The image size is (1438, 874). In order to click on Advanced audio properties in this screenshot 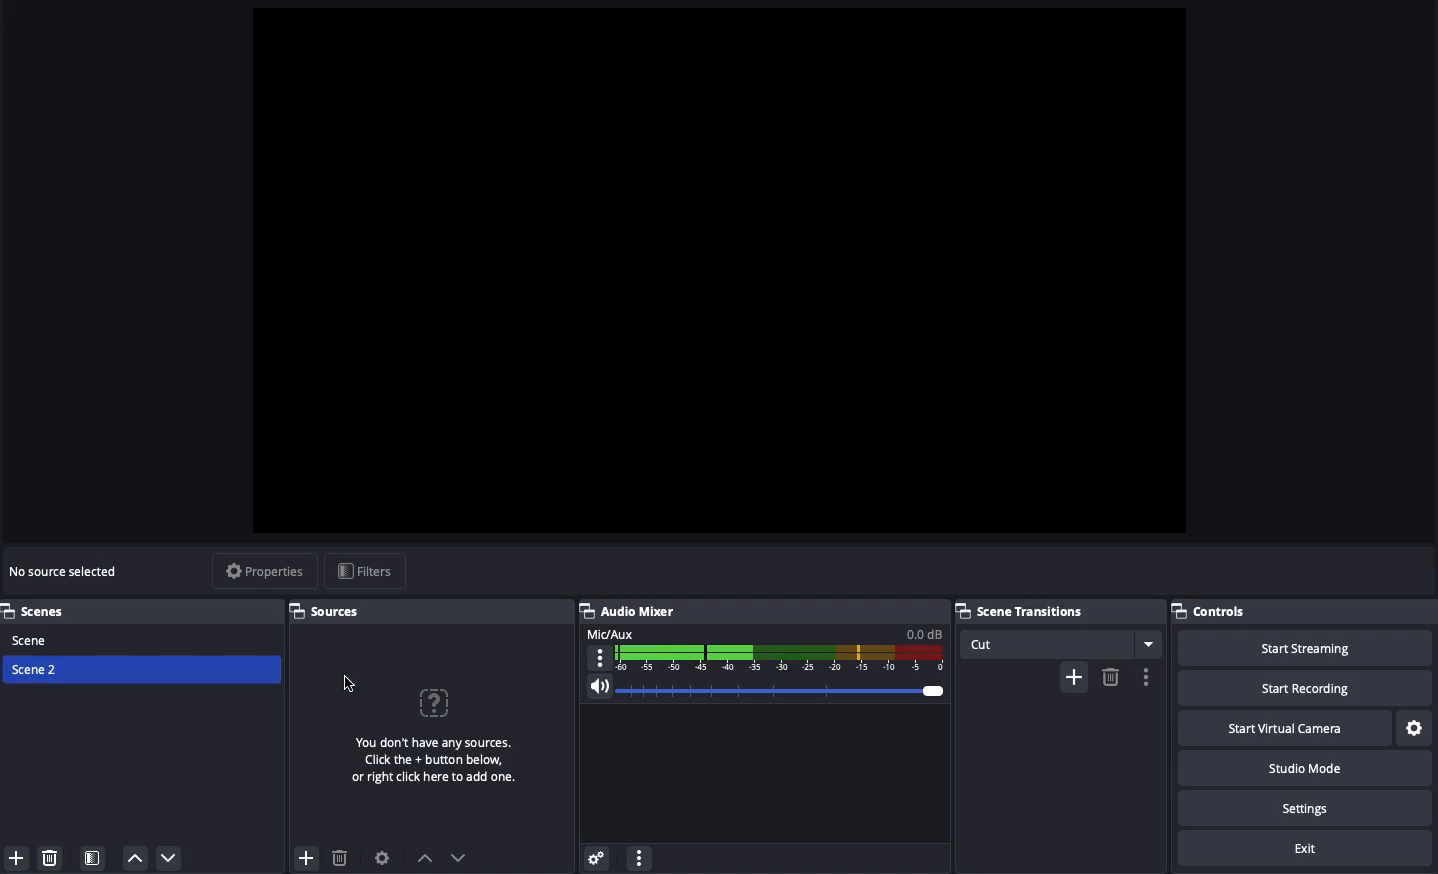, I will do `click(597, 855)`.